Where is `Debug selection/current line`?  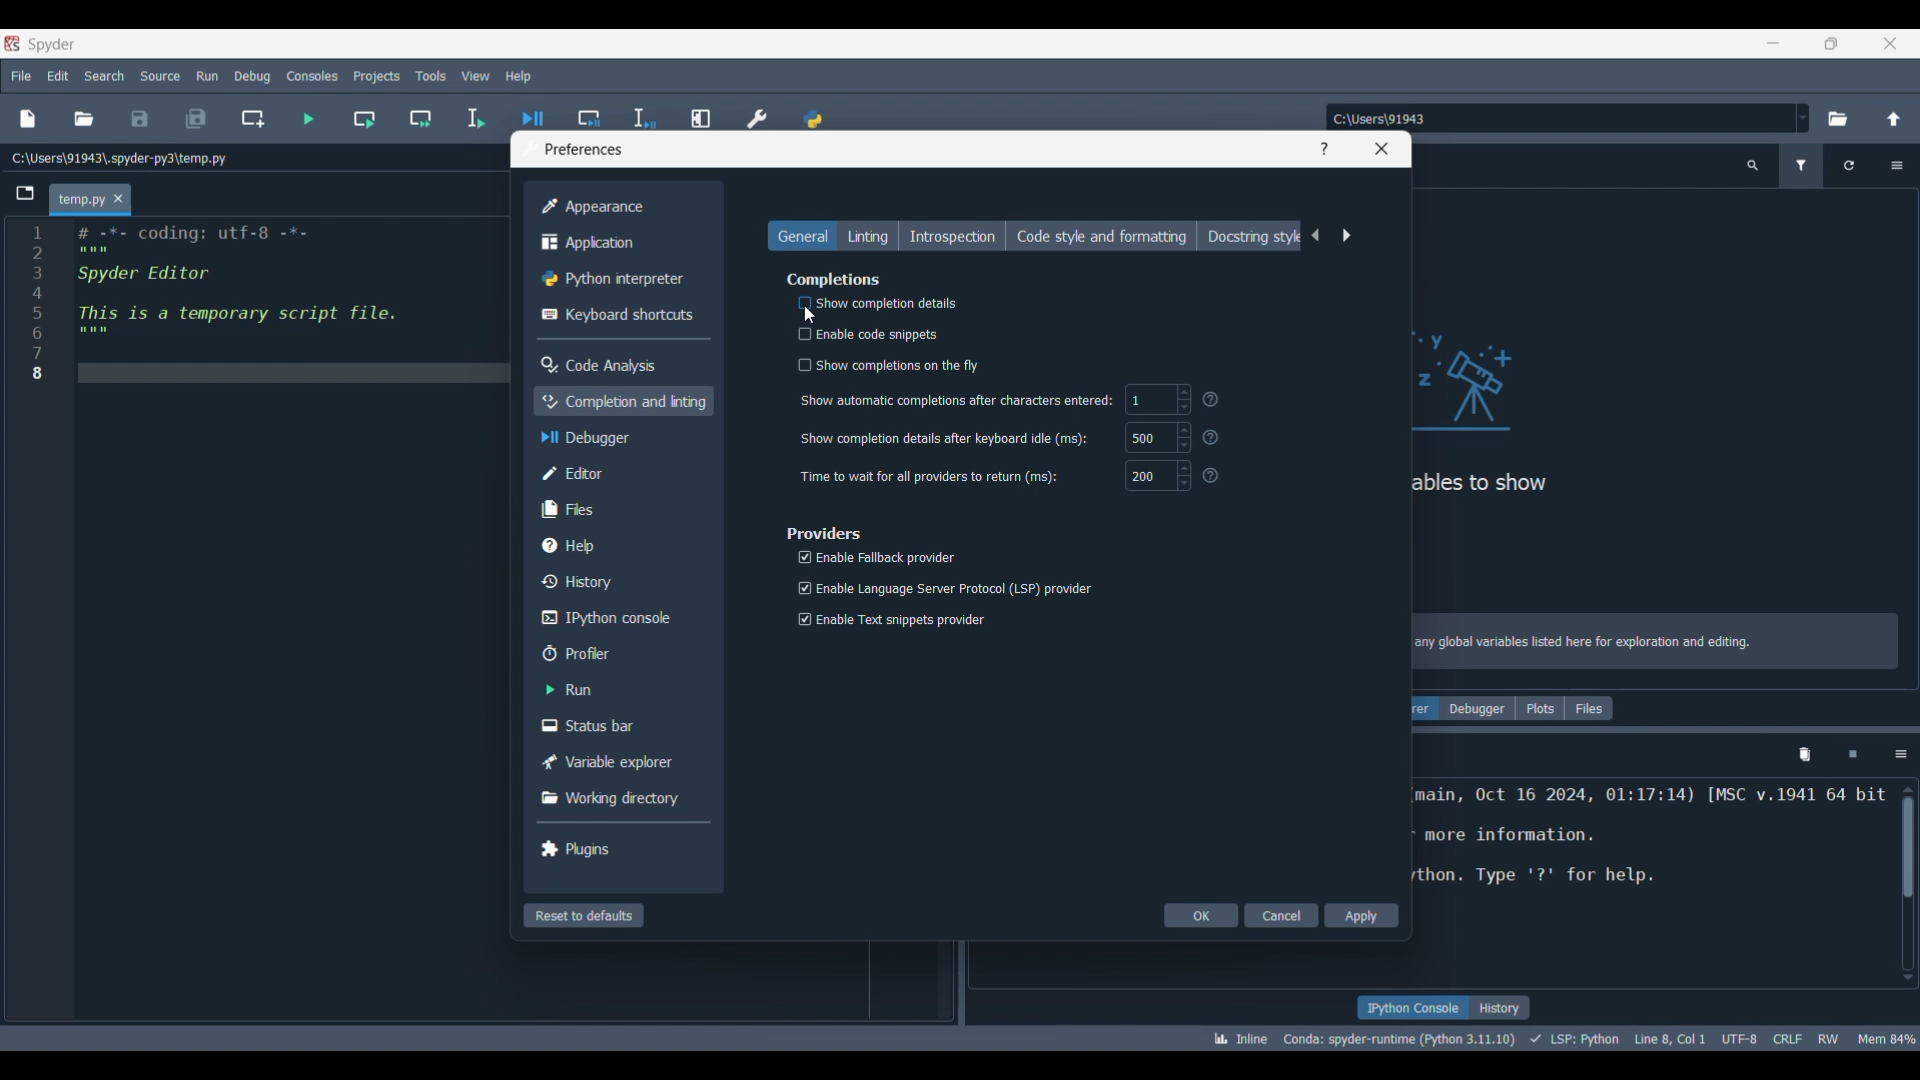 Debug selection/current line is located at coordinates (643, 113).